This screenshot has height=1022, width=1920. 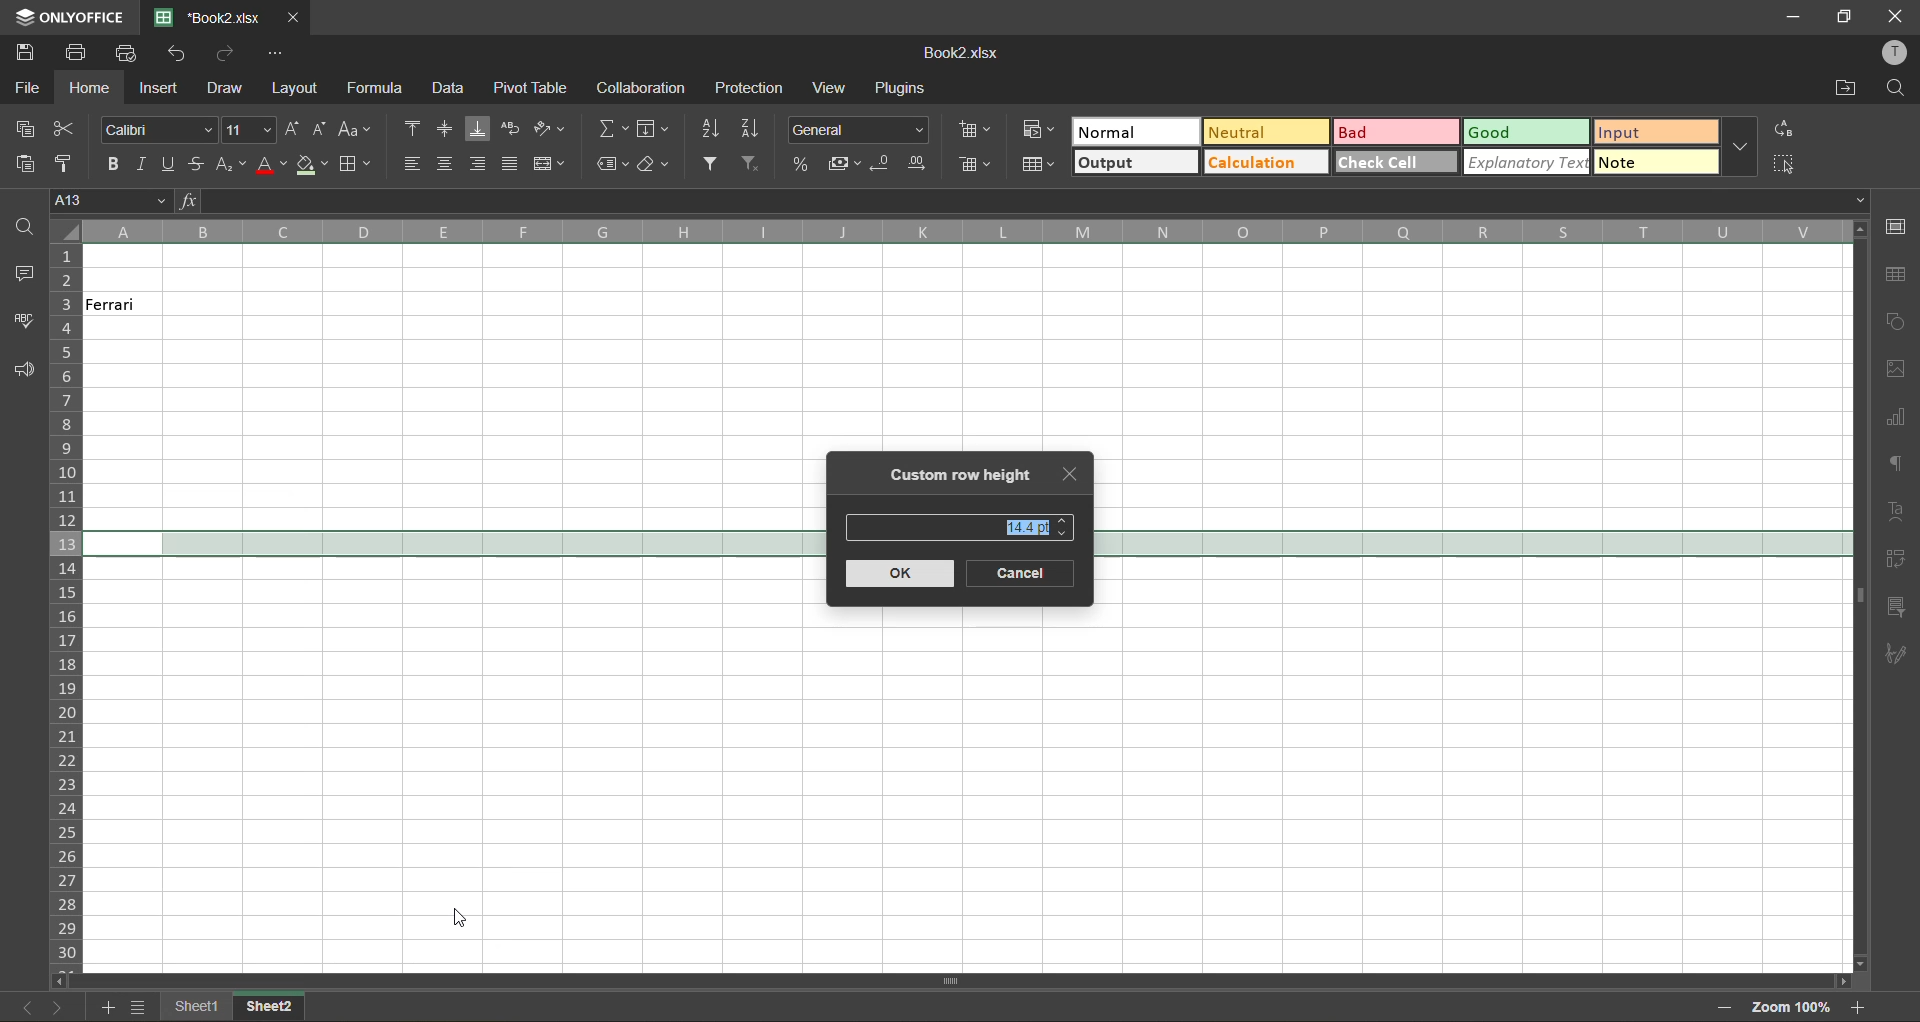 I want to click on zoom in, so click(x=1862, y=1009).